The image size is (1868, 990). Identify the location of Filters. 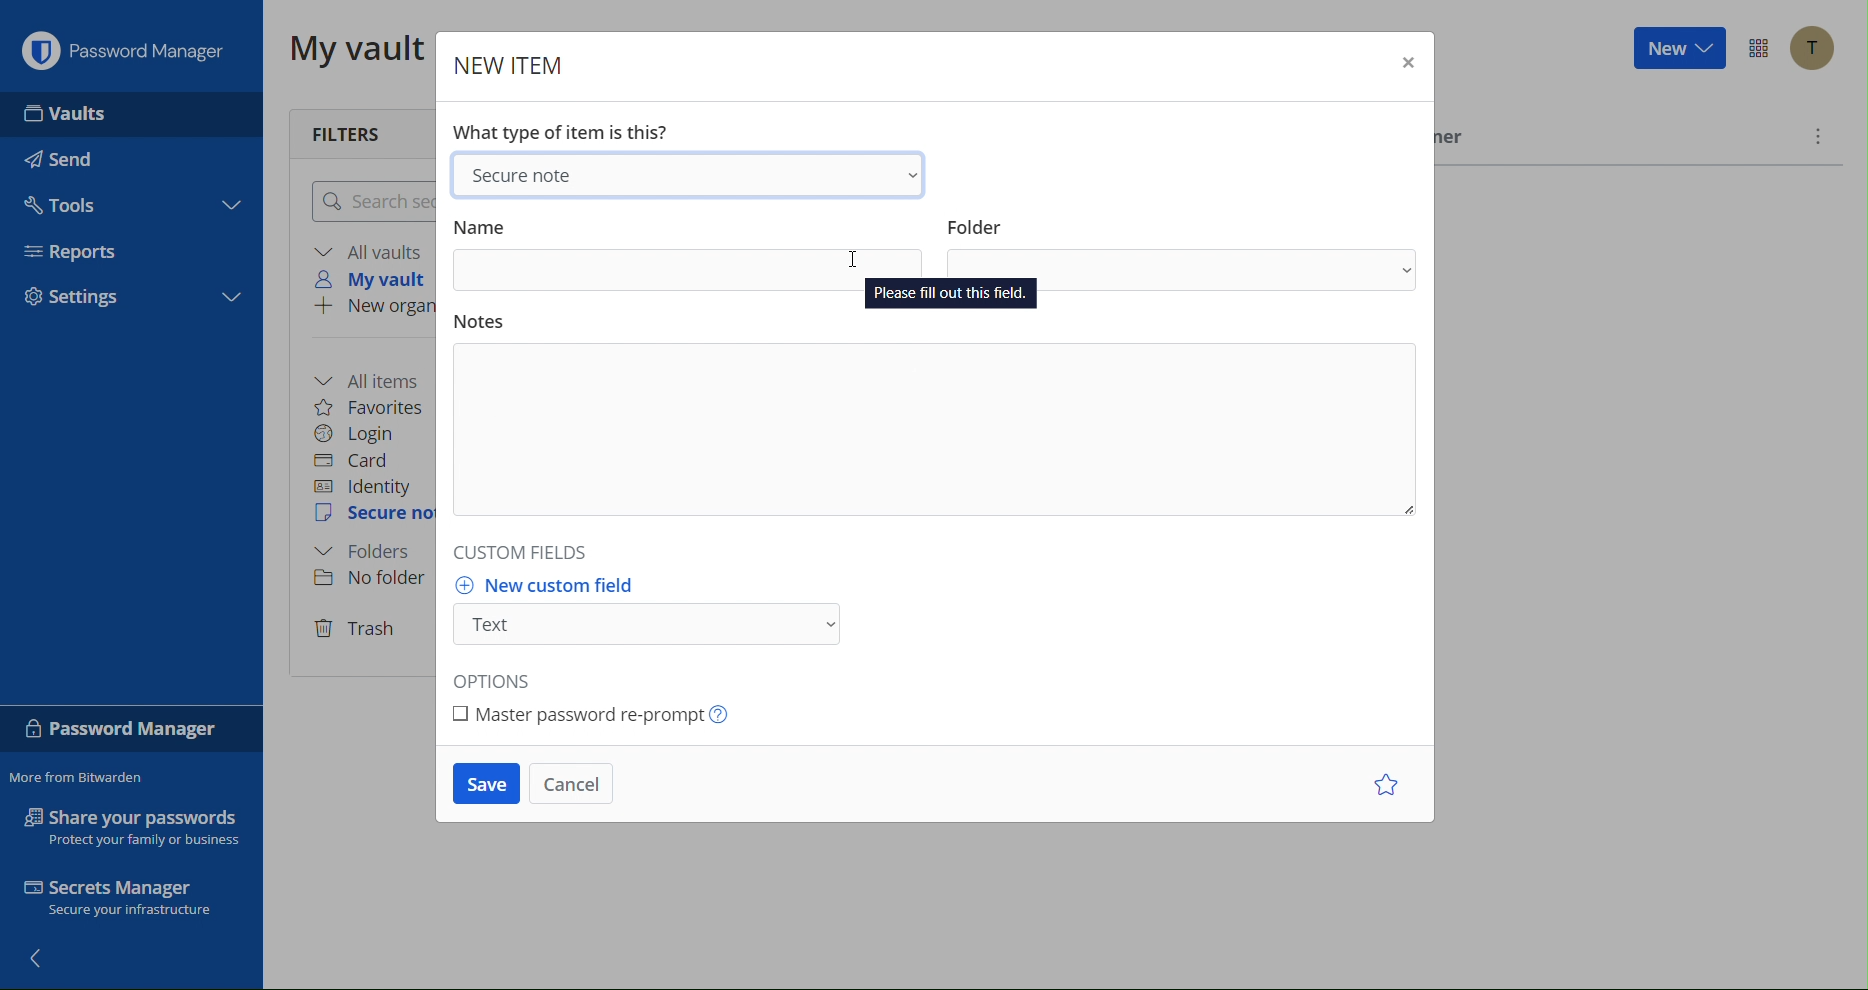
(359, 129).